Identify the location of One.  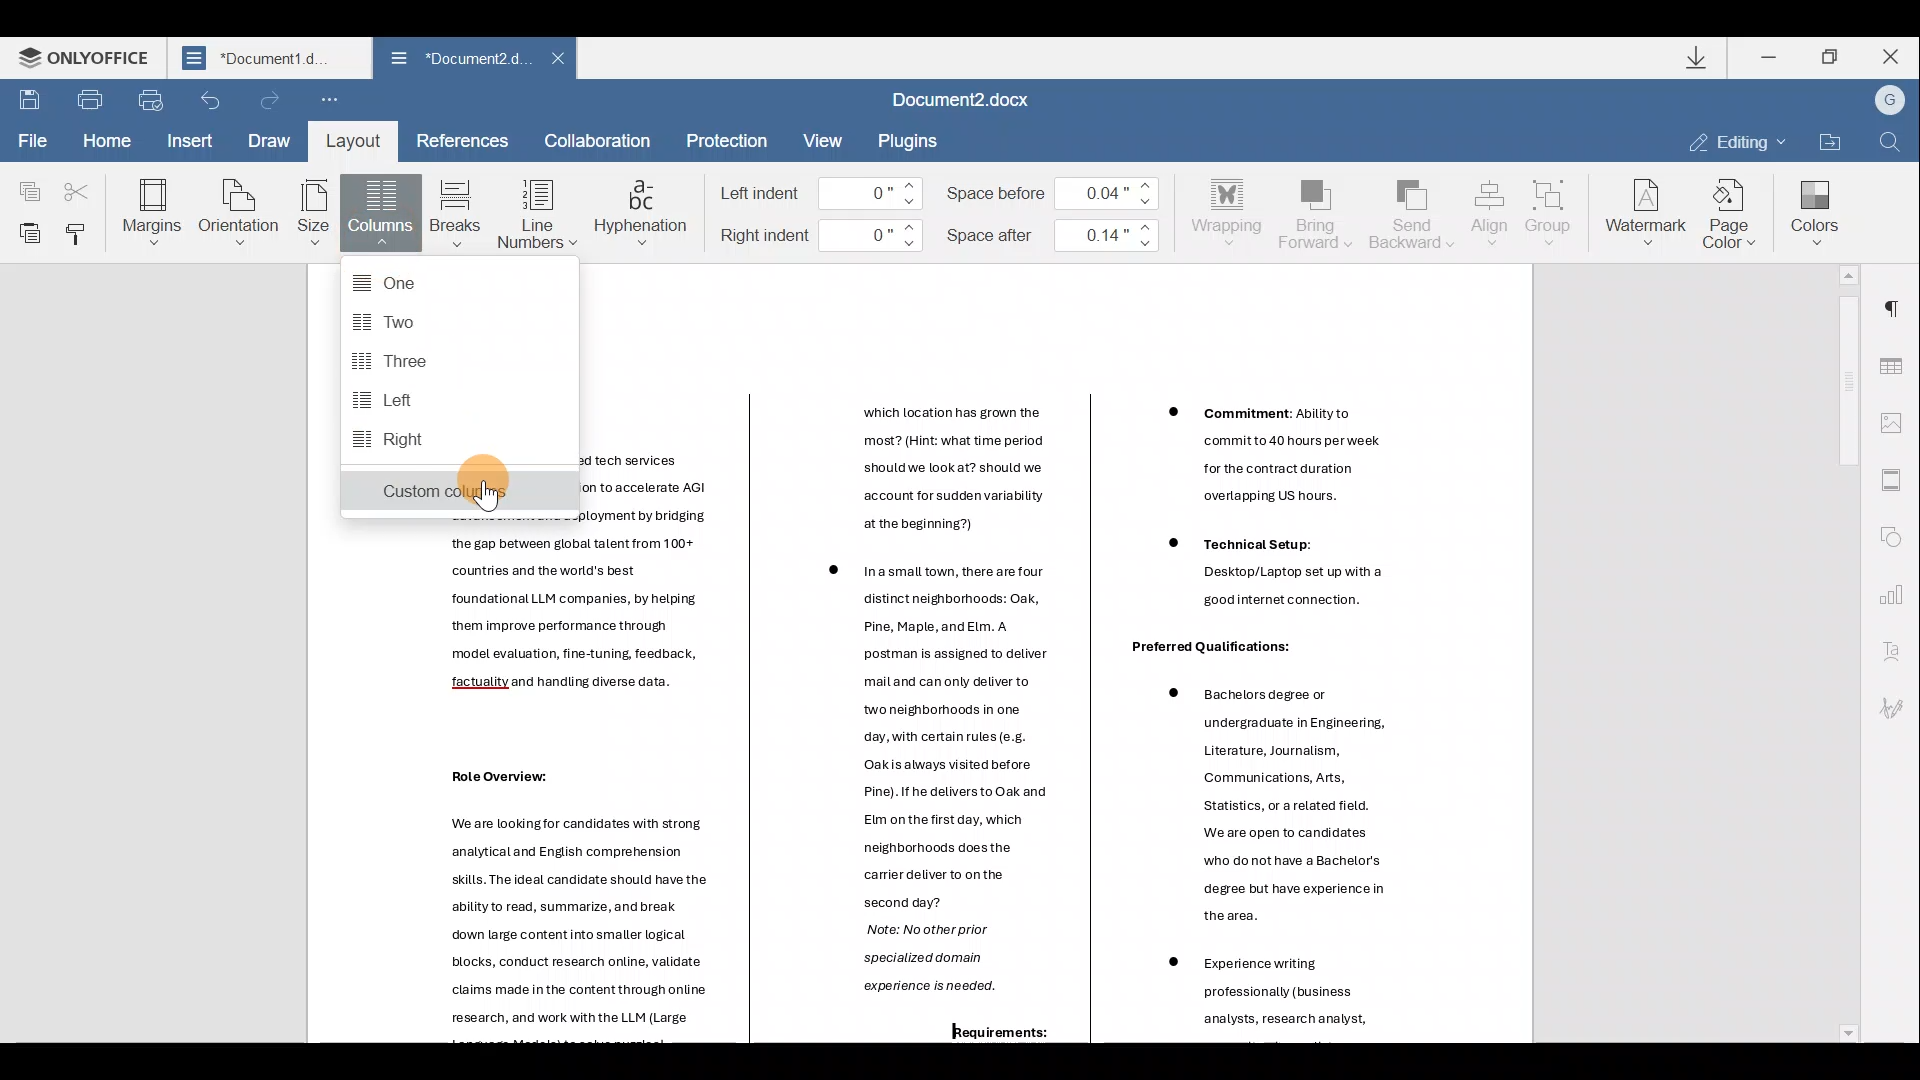
(430, 277).